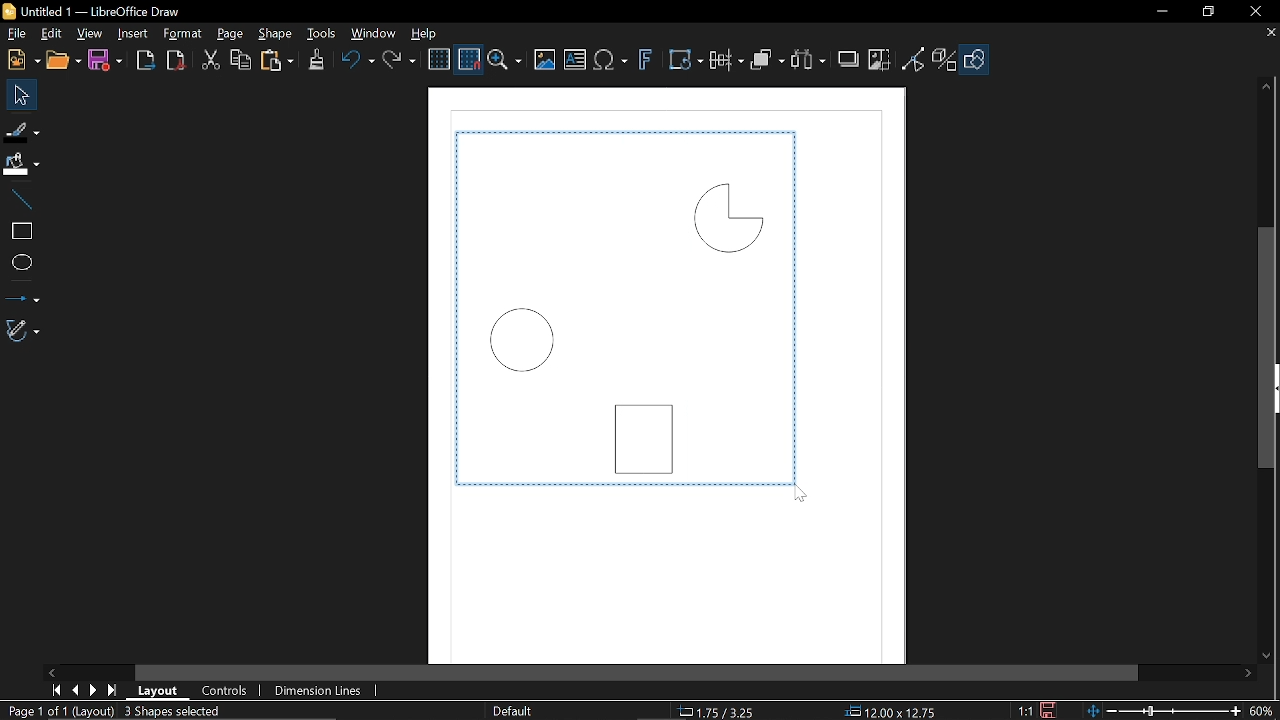  What do you see at coordinates (19, 96) in the screenshot?
I see `Select` at bounding box center [19, 96].